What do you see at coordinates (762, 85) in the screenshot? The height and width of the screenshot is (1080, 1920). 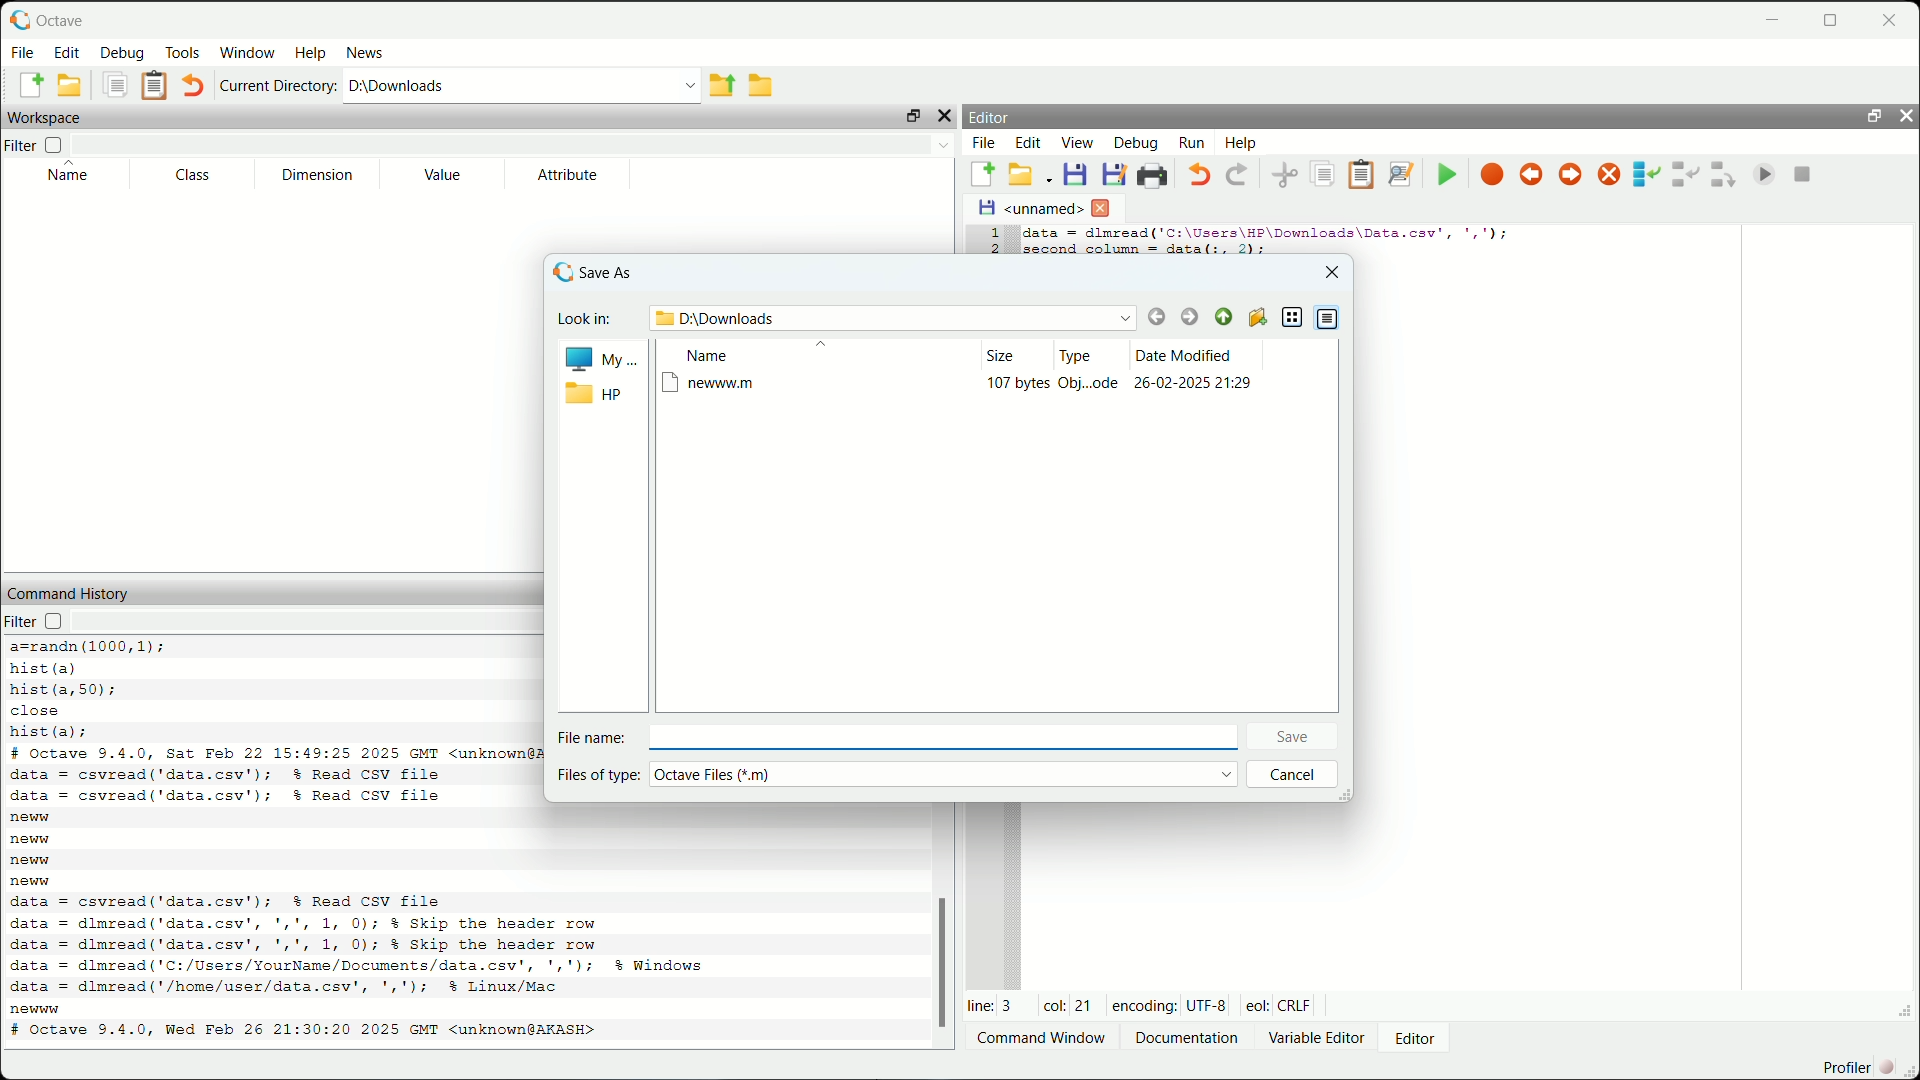 I see `browse directories` at bounding box center [762, 85].